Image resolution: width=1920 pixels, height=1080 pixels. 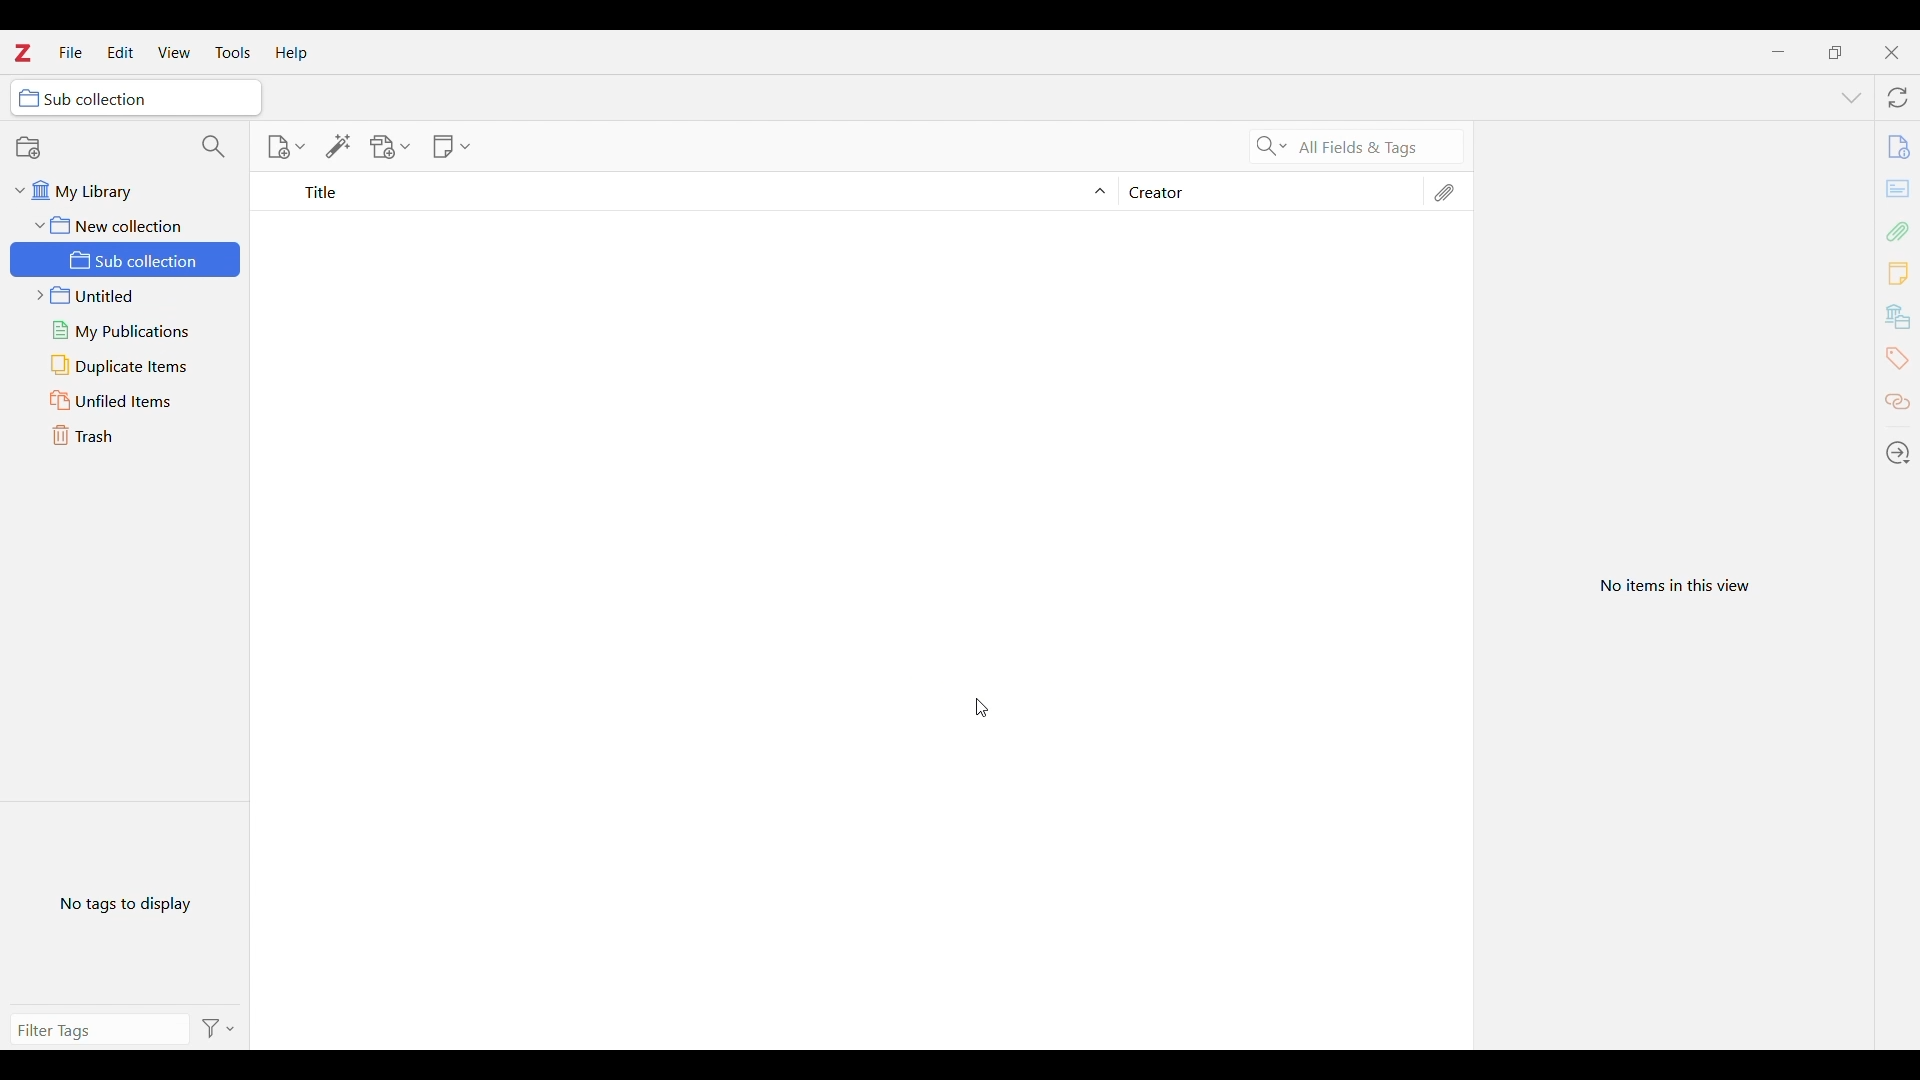 I want to click on View selected item in current folder, so click(x=1673, y=587).